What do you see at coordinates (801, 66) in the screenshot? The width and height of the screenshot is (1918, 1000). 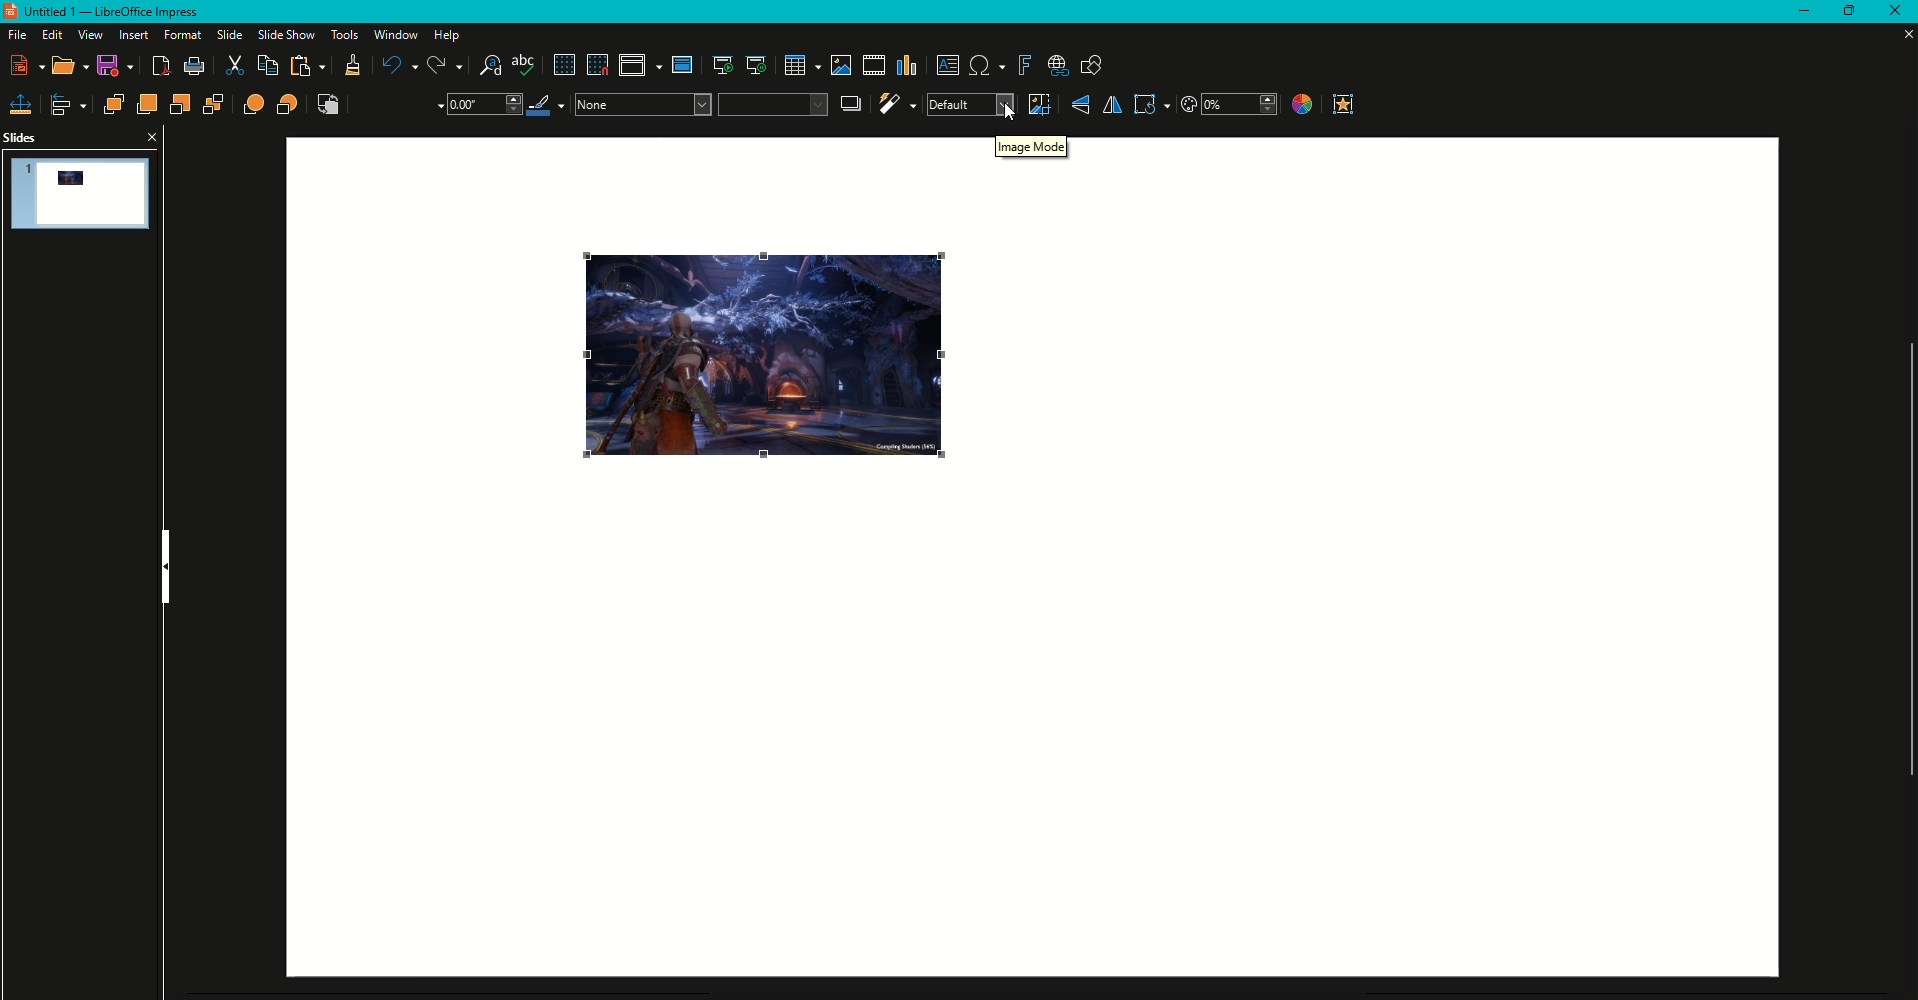 I see `Table` at bounding box center [801, 66].